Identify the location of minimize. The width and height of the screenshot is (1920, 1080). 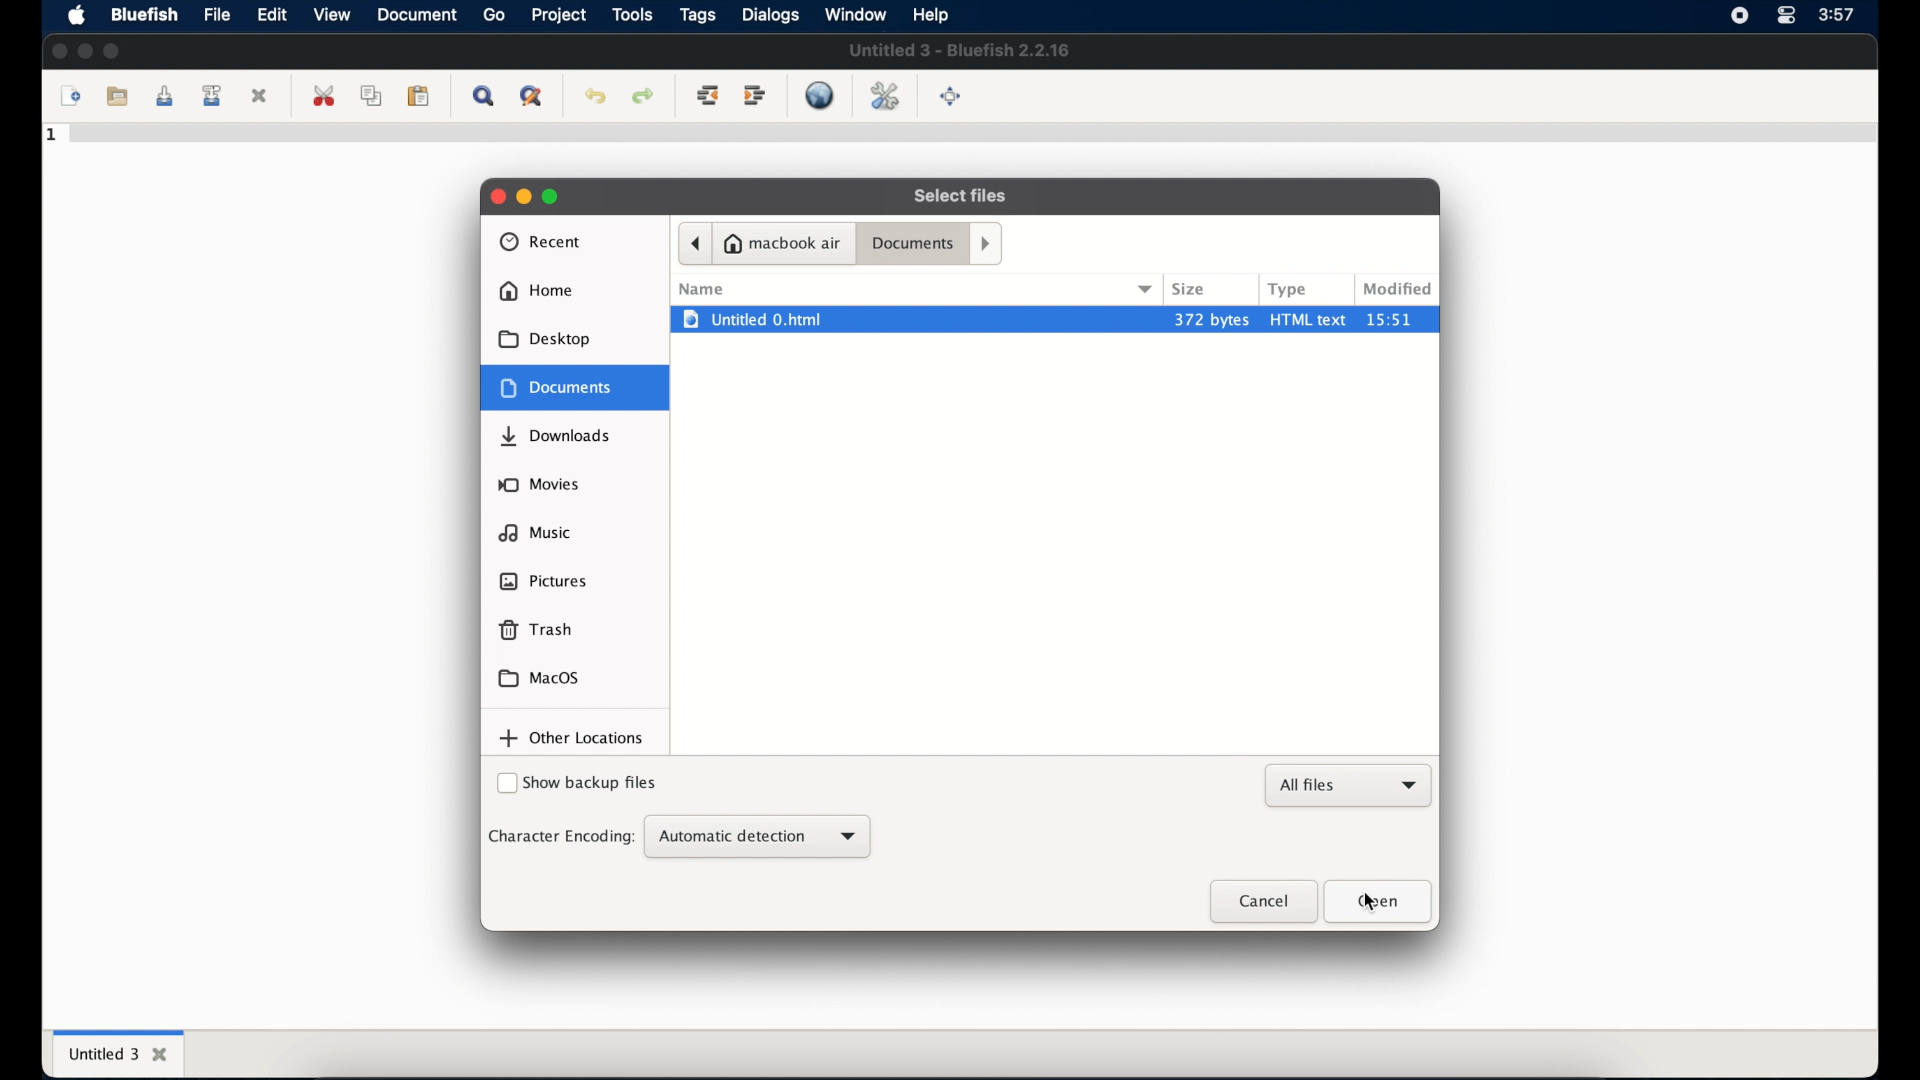
(84, 50).